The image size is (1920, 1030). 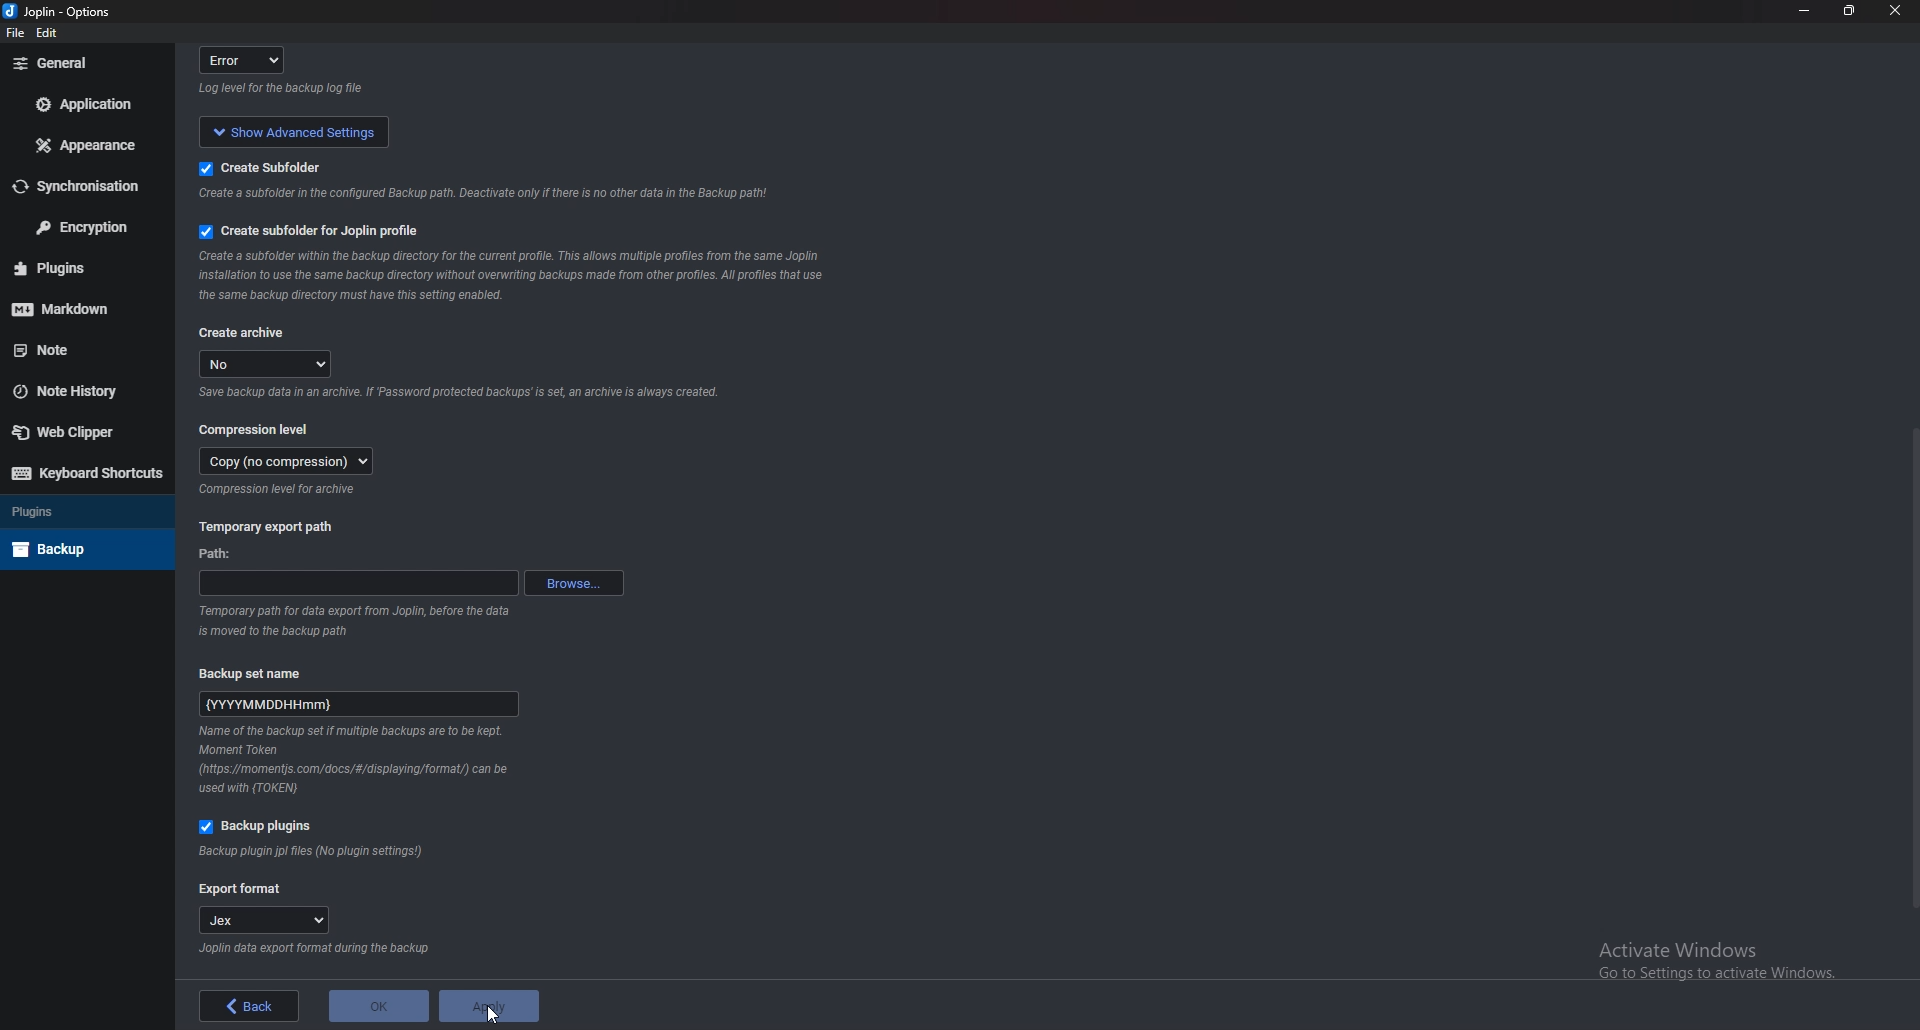 I want to click on Scroll bar, so click(x=1908, y=667).